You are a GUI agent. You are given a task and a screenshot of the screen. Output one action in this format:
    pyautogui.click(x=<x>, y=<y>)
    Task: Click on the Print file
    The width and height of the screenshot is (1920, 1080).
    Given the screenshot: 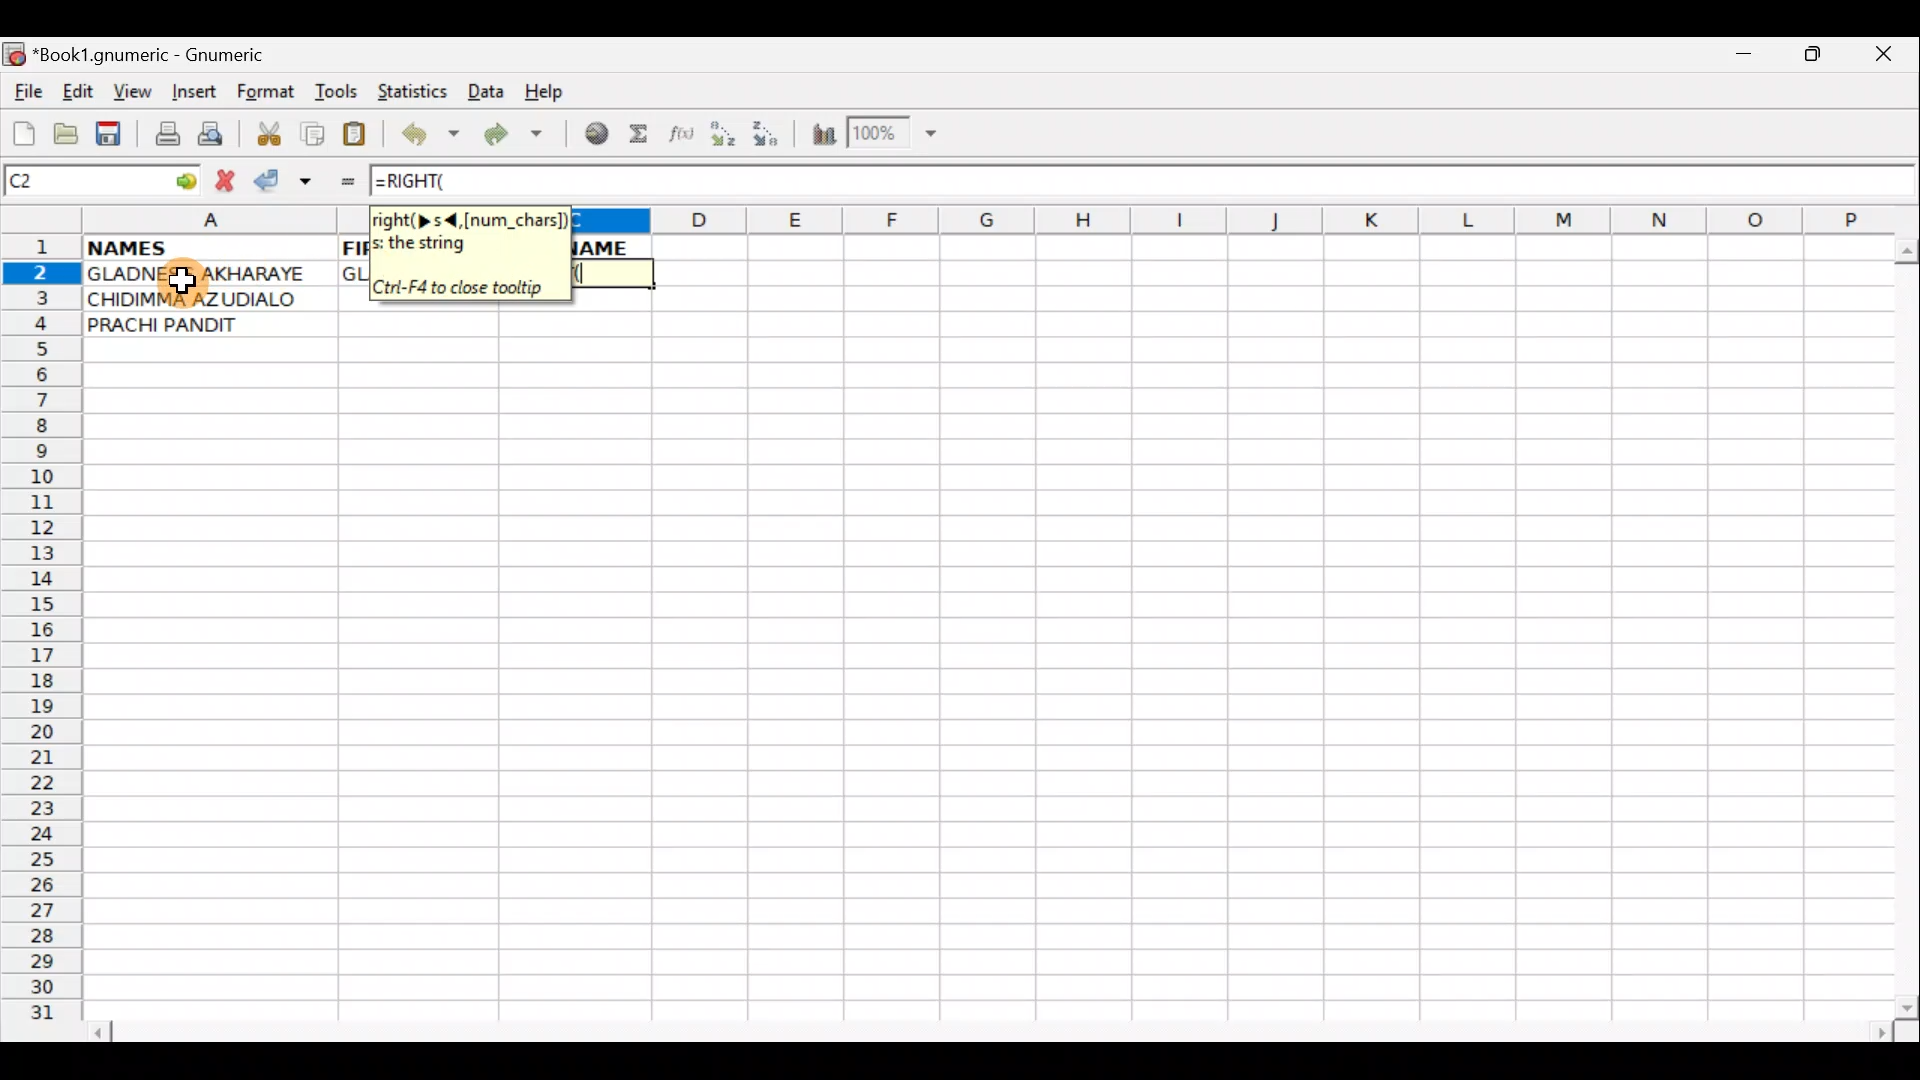 What is the action you would take?
    pyautogui.click(x=162, y=136)
    